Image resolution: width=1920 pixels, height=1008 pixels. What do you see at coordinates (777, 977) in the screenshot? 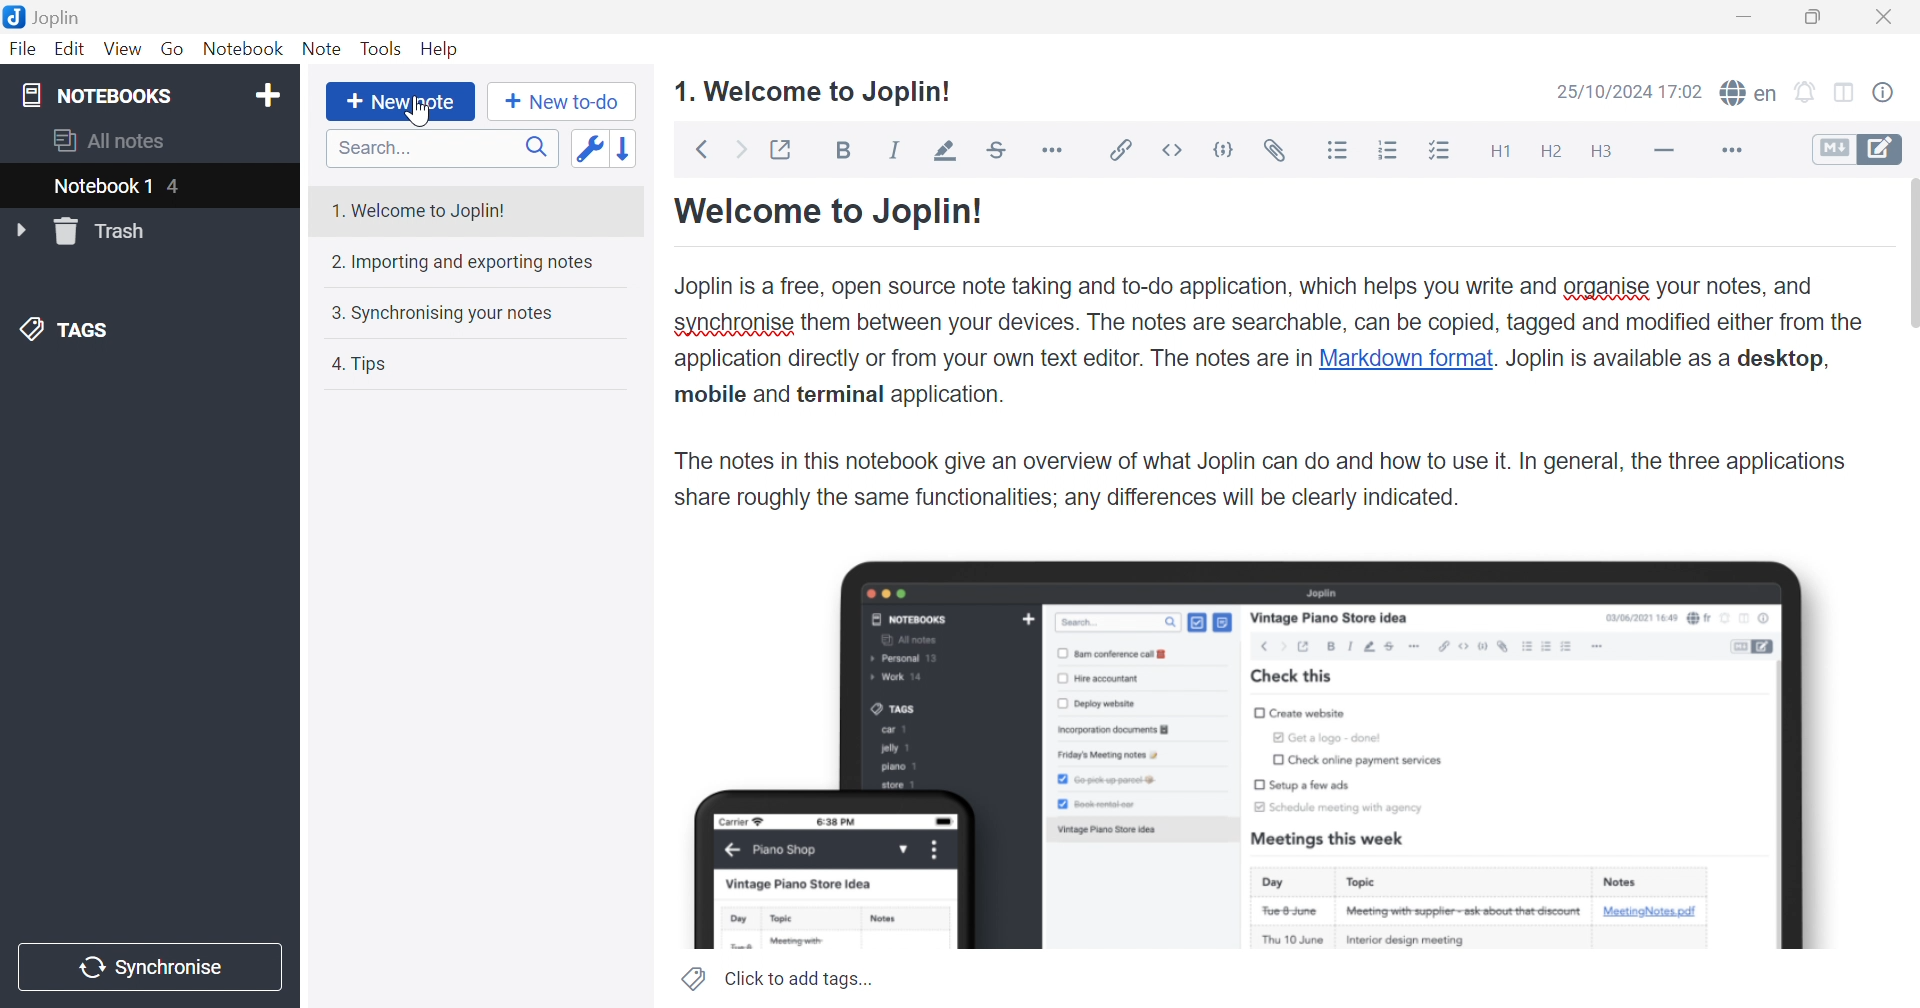
I see `Click to add tags` at bounding box center [777, 977].